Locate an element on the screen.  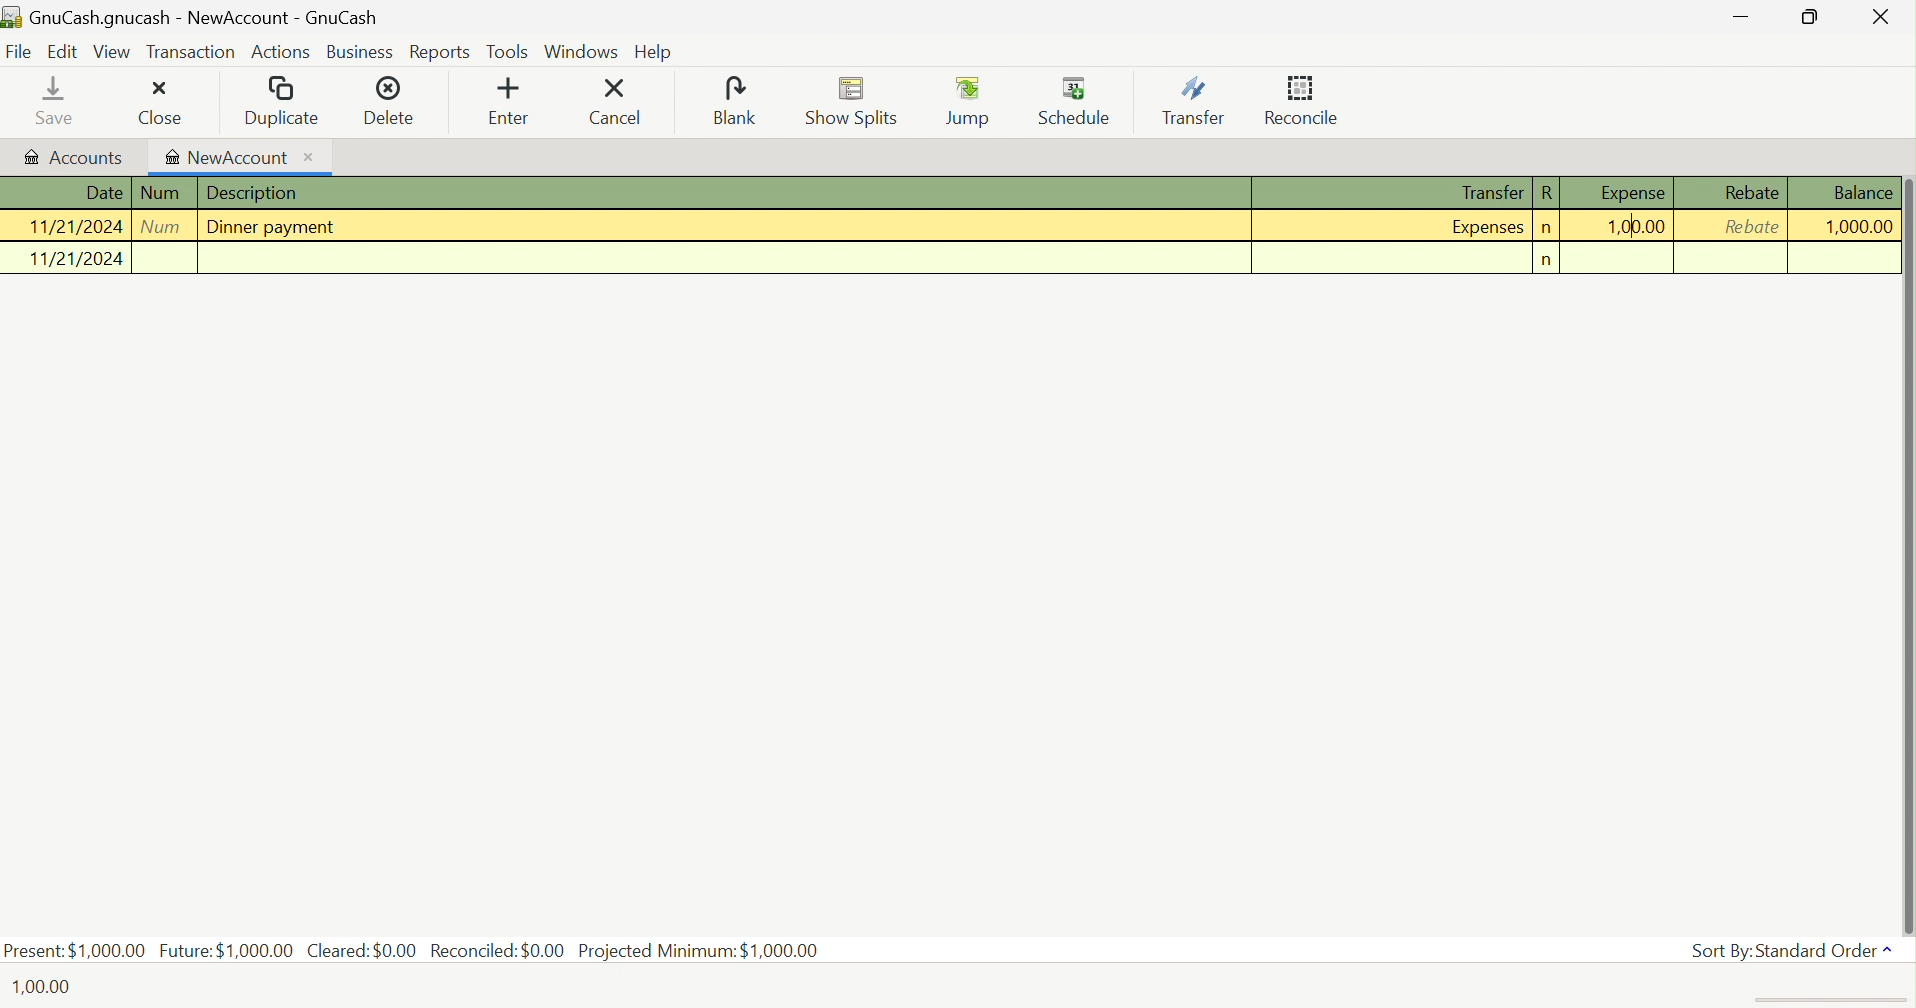
Actions is located at coordinates (283, 55).